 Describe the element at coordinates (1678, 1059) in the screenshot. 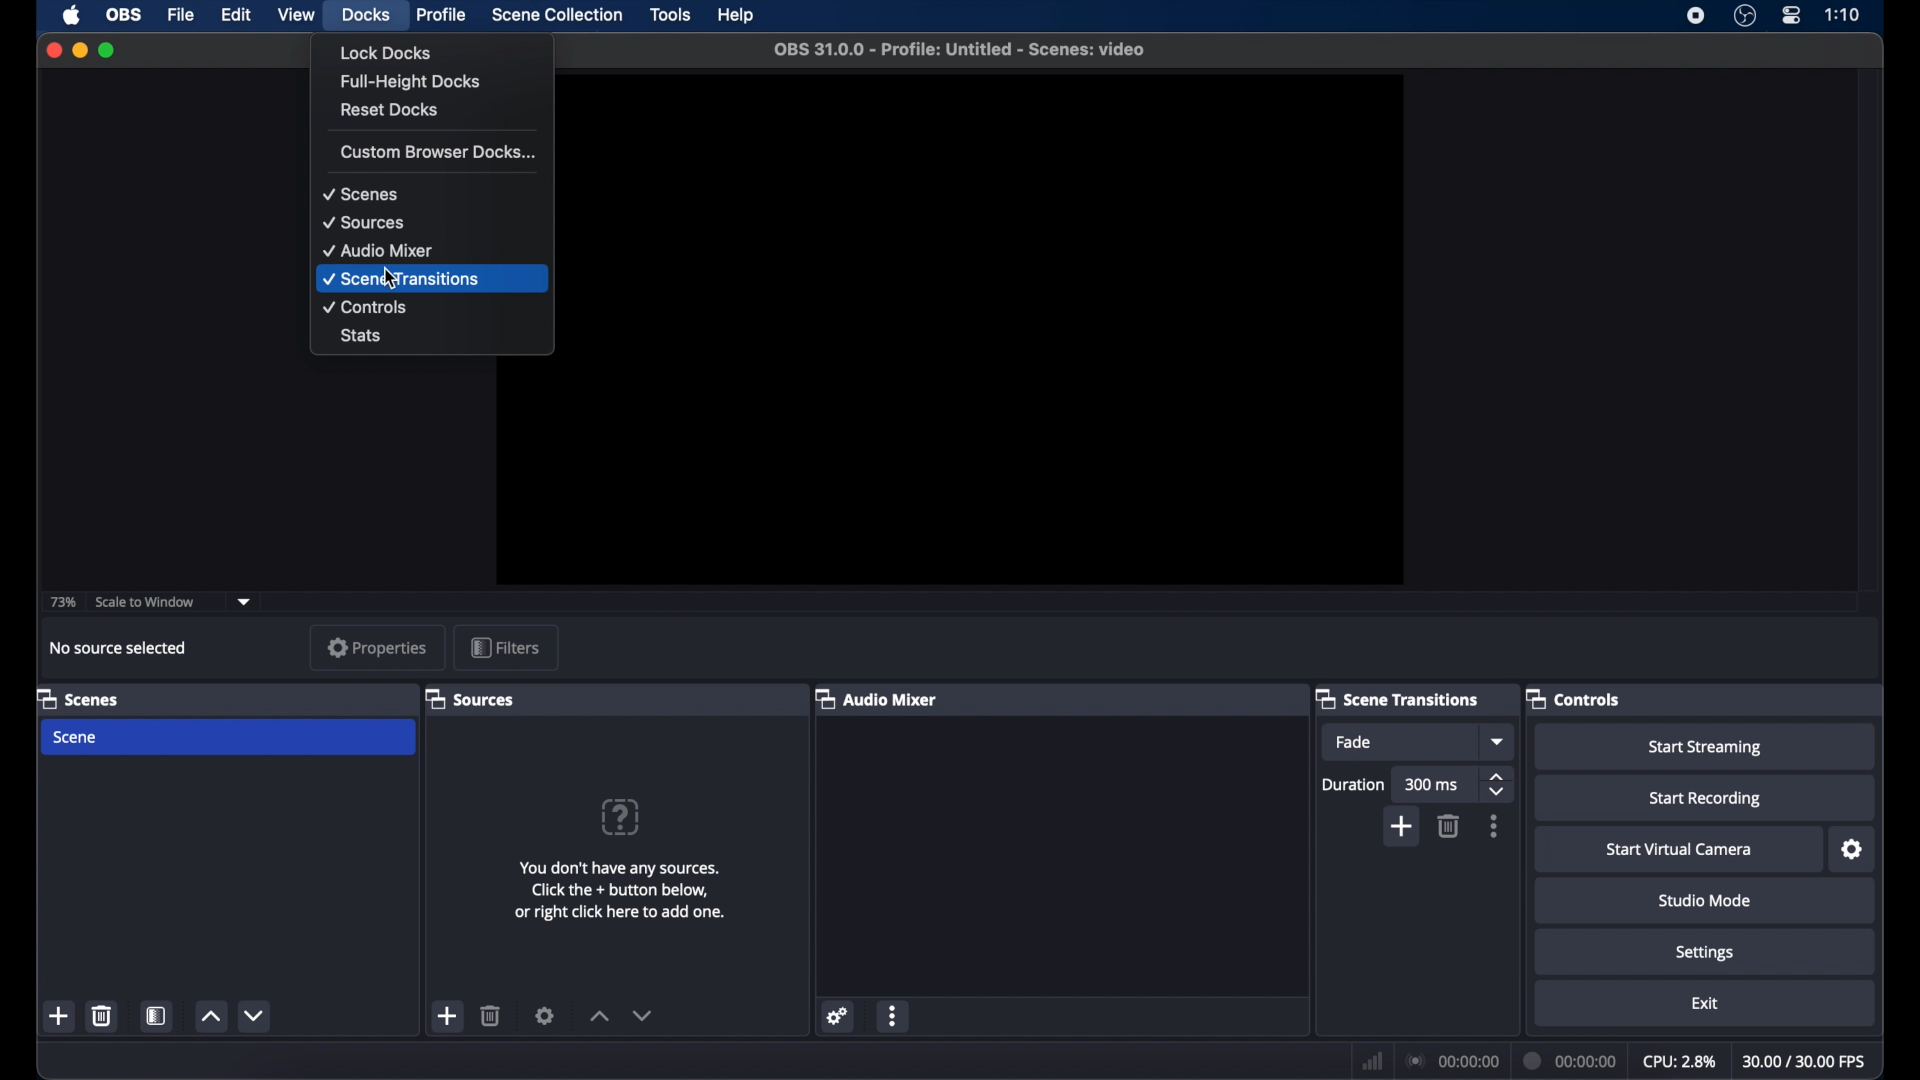

I see `cpu` at that location.